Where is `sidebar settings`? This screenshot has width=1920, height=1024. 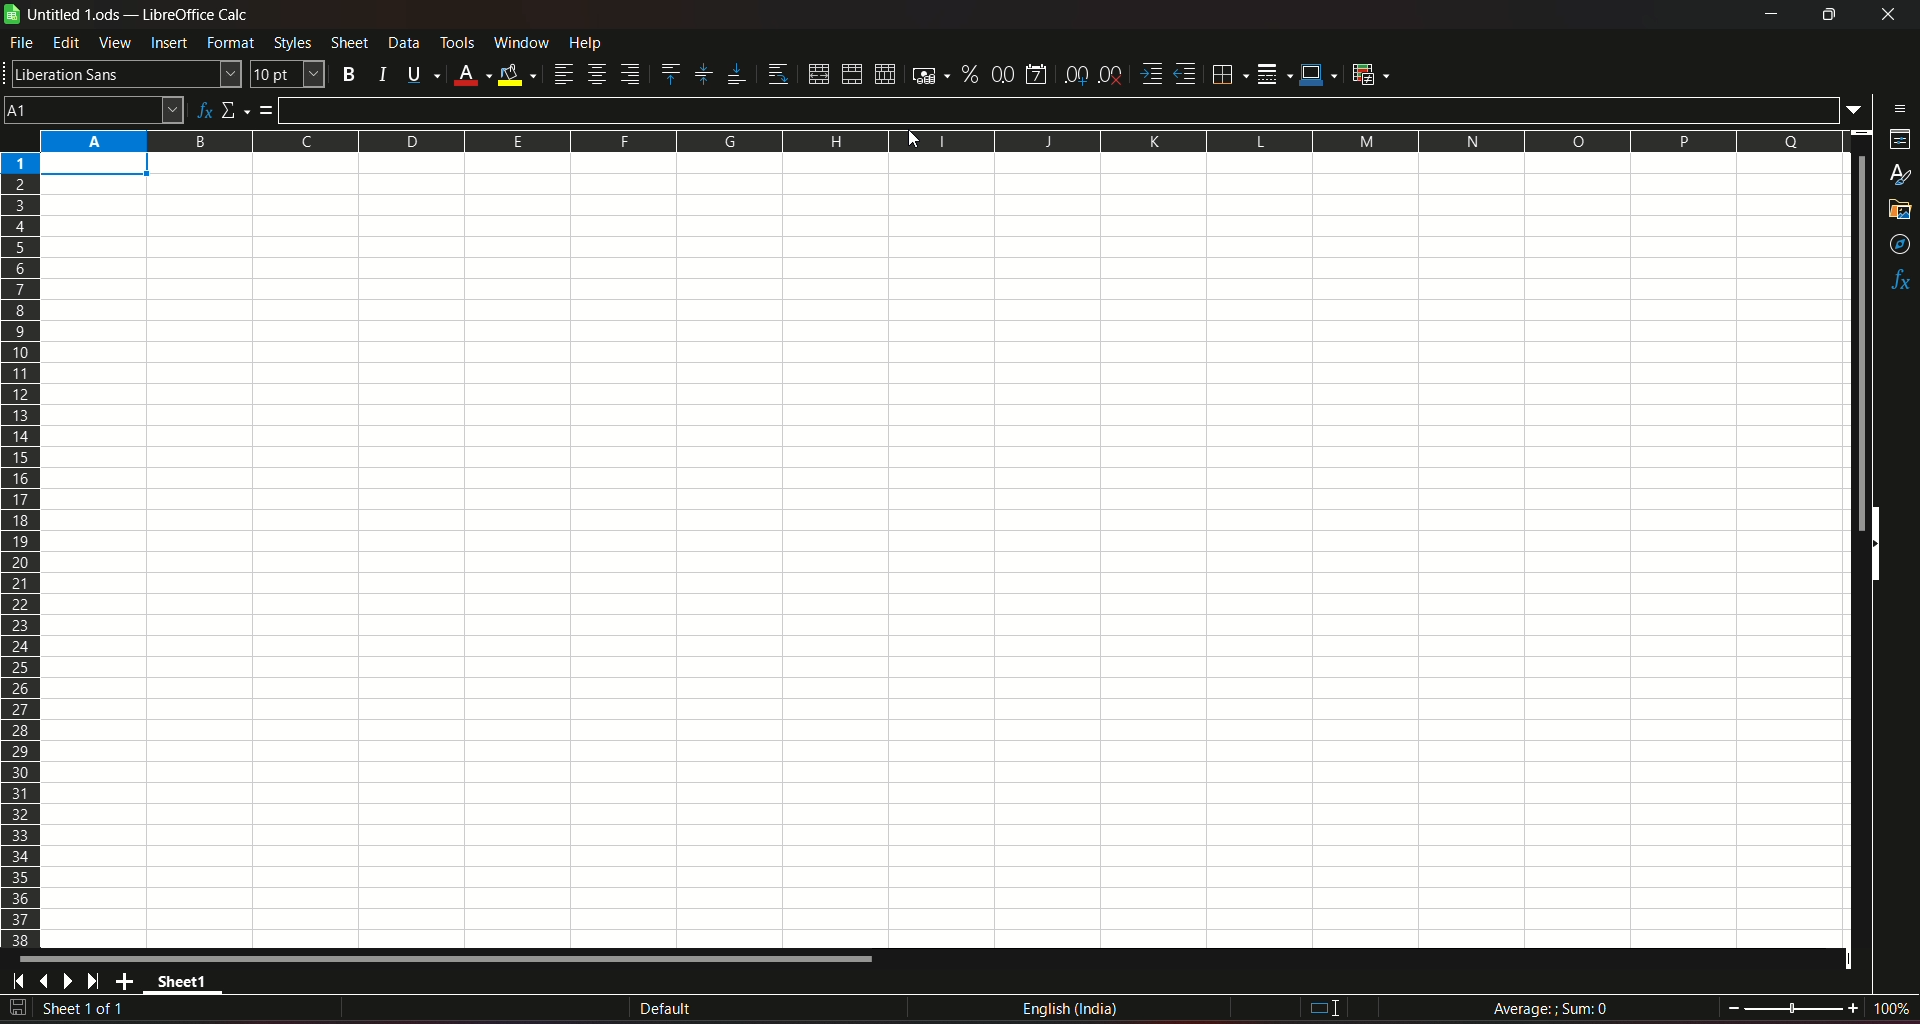 sidebar settings is located at coordinates (1895, 107).